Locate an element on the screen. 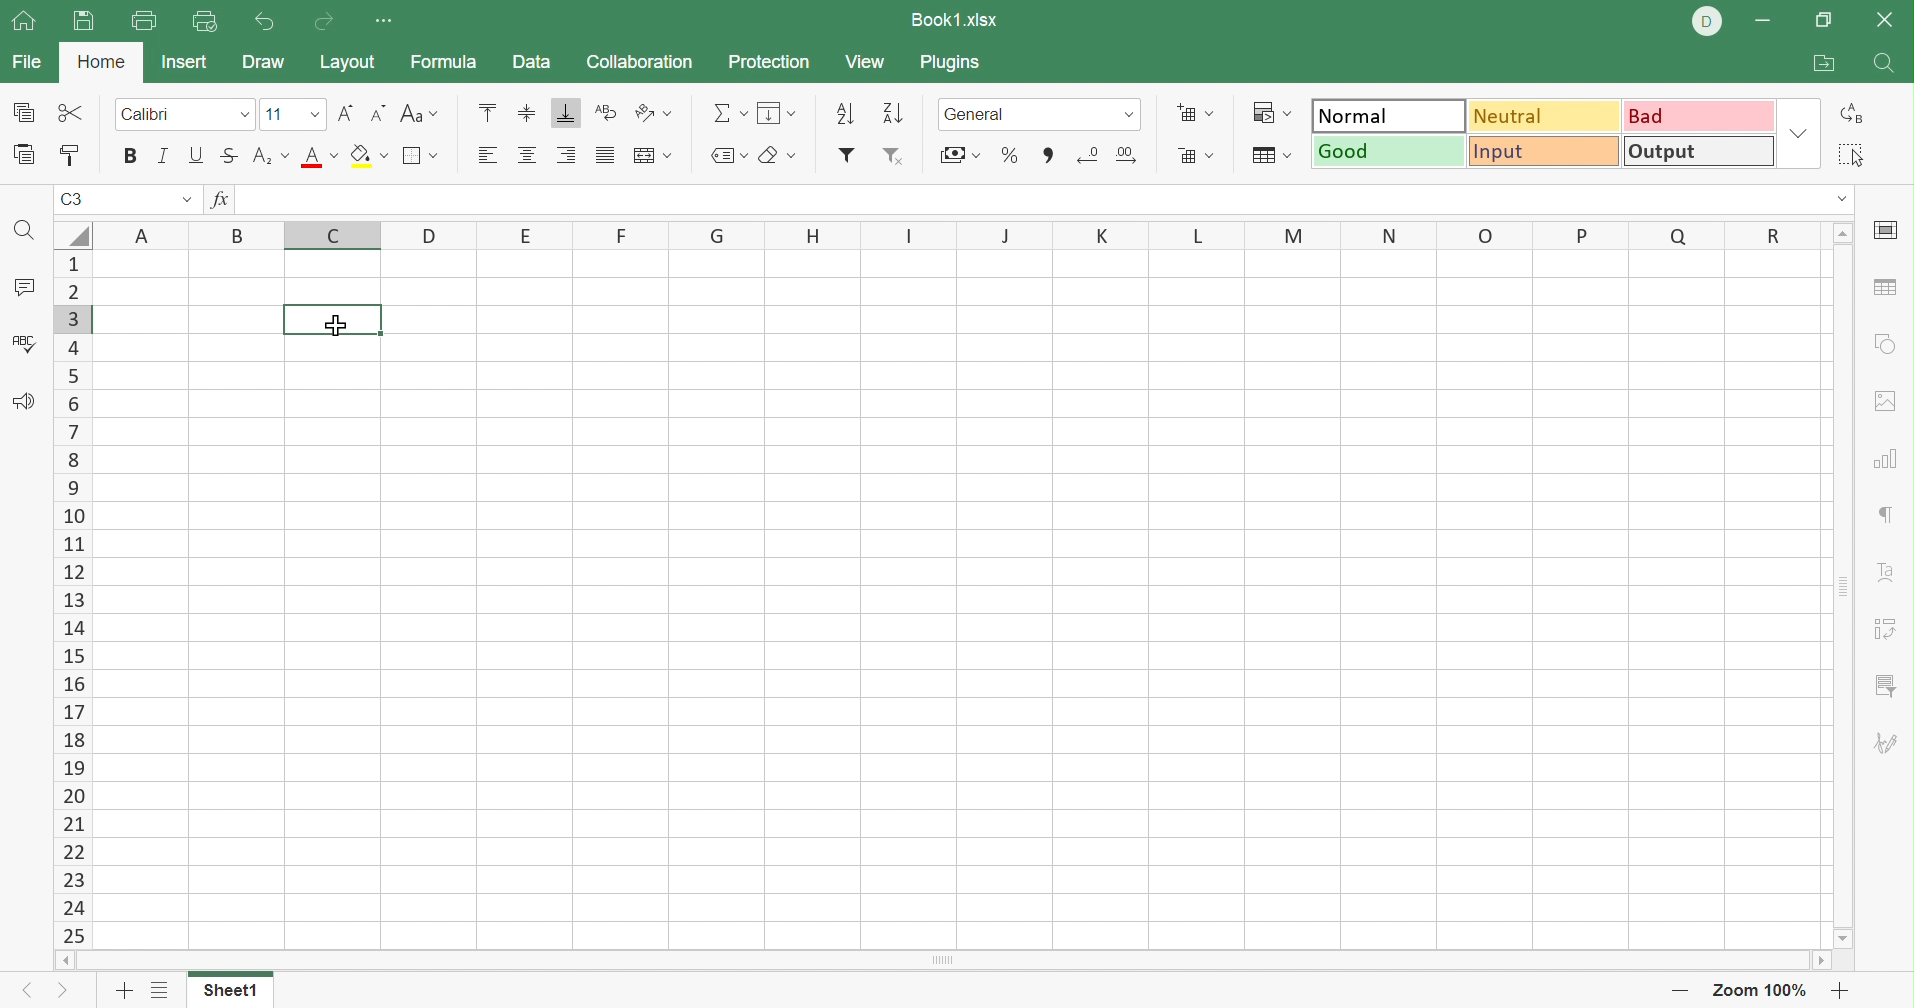  Find is located at coordinates (28, 236).